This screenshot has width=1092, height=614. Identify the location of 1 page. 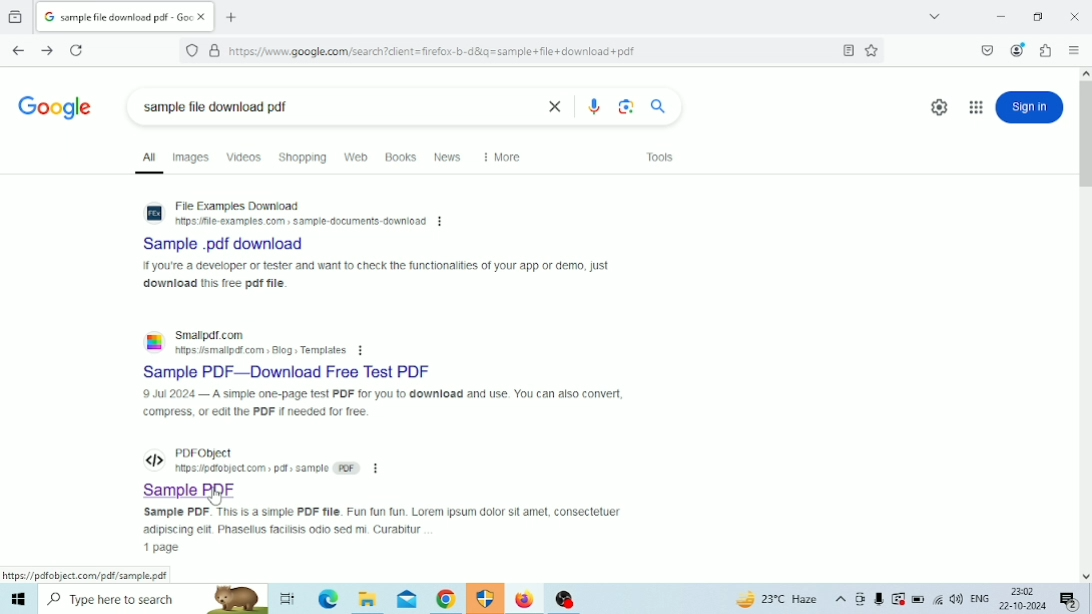
(162, 548).